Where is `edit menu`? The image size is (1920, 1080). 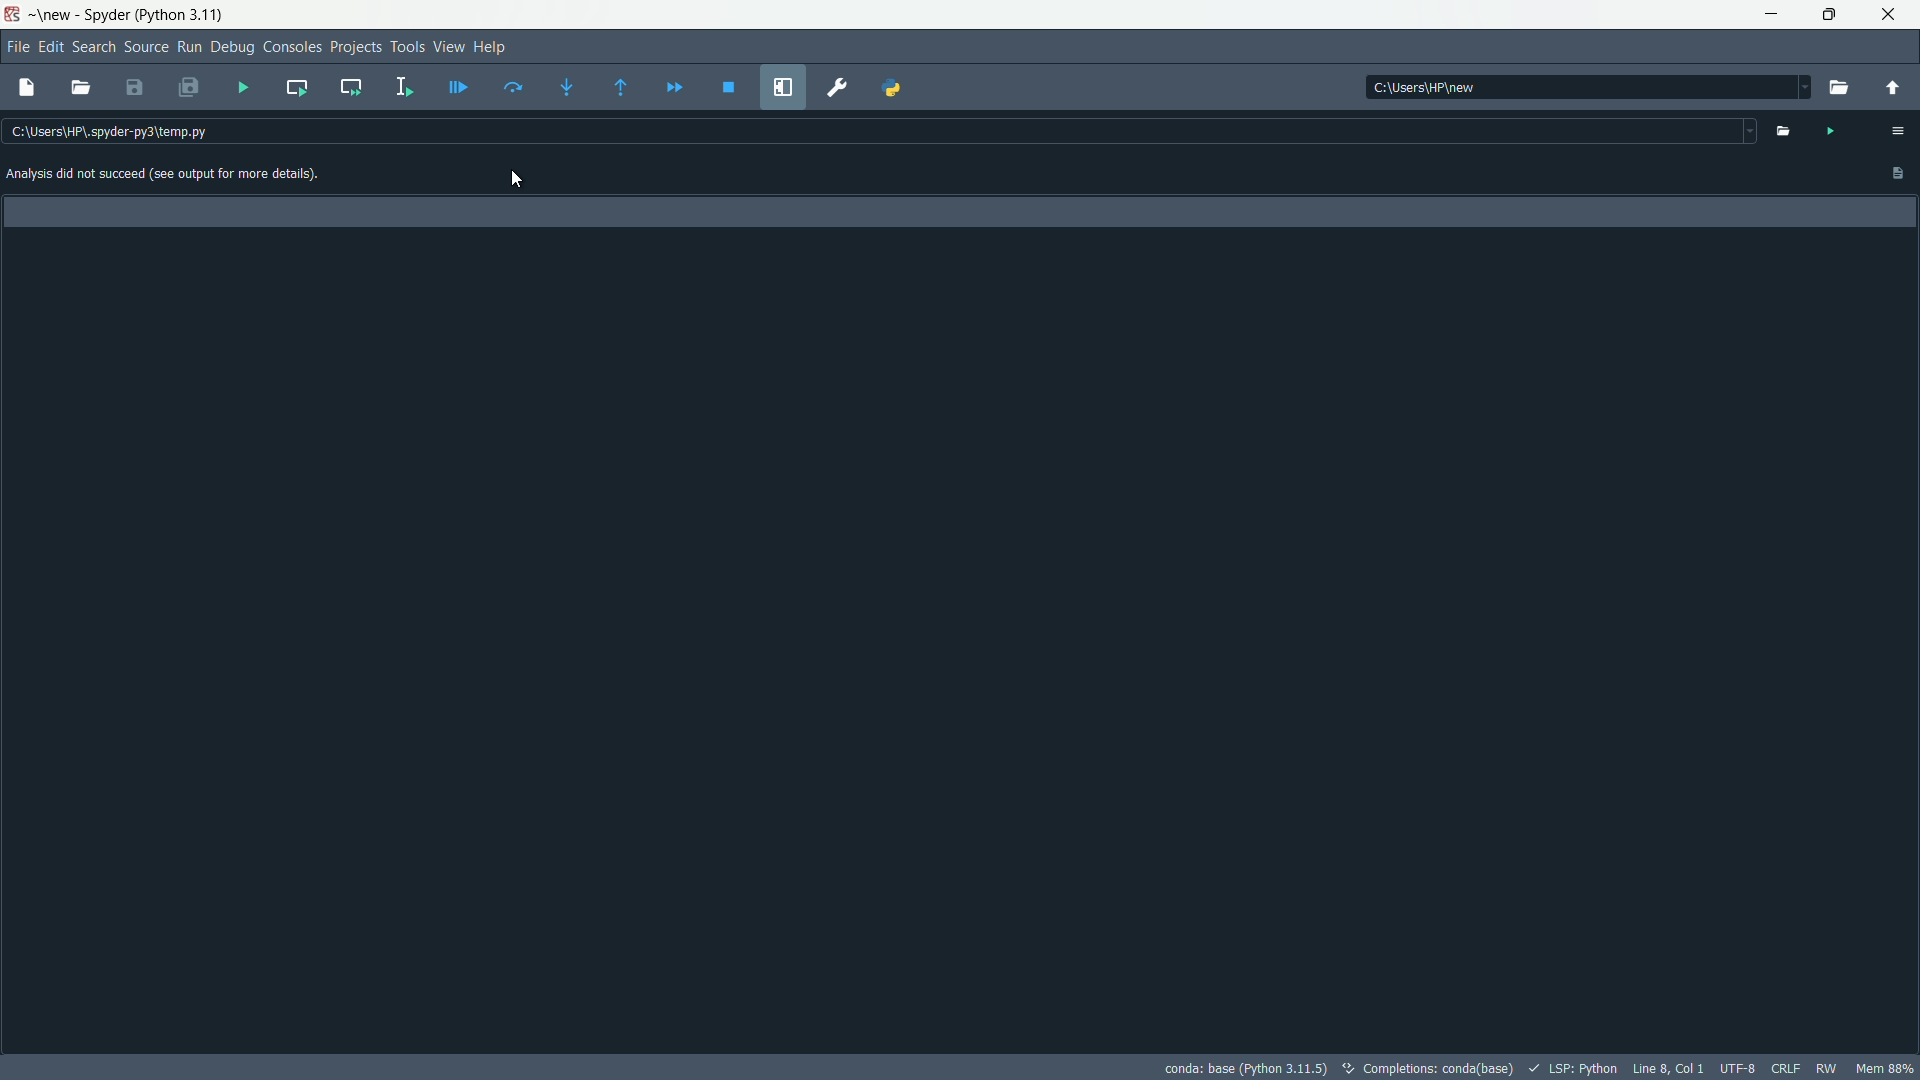 edit menu is located at coordinates (45, 48).